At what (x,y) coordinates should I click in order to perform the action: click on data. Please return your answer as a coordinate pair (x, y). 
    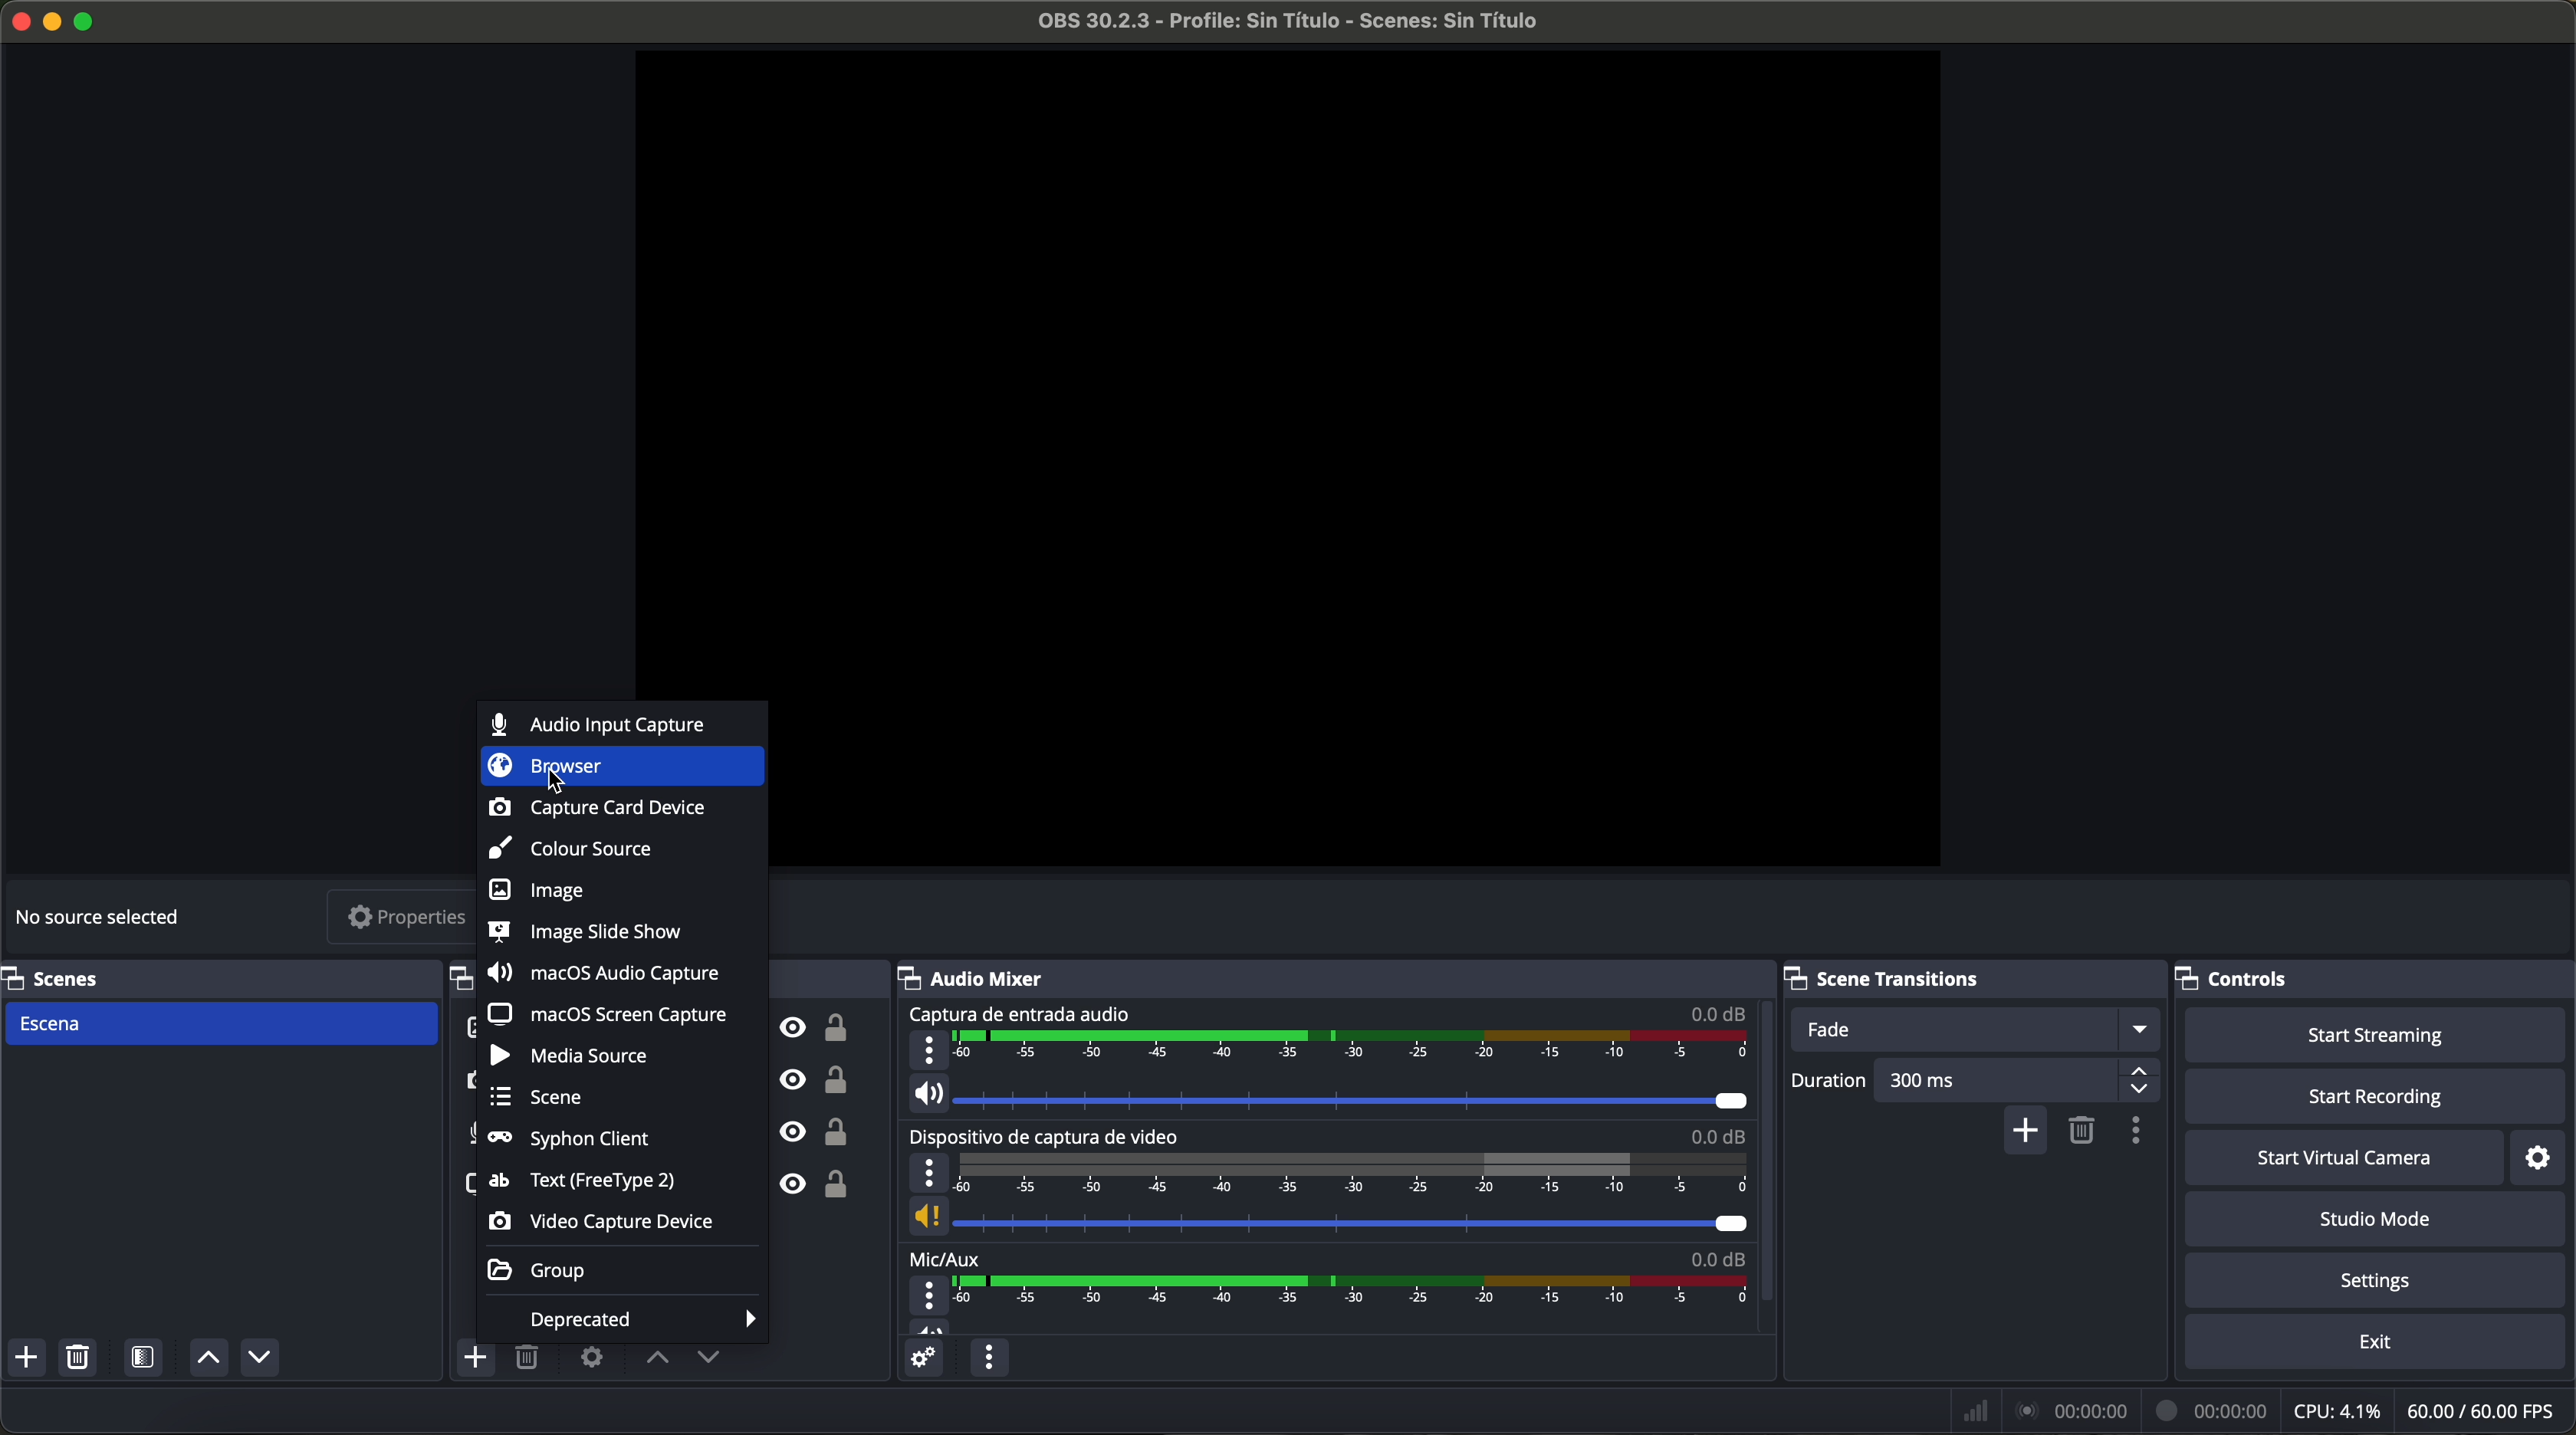
    Looking at the image, I should click on (2262, 1409).